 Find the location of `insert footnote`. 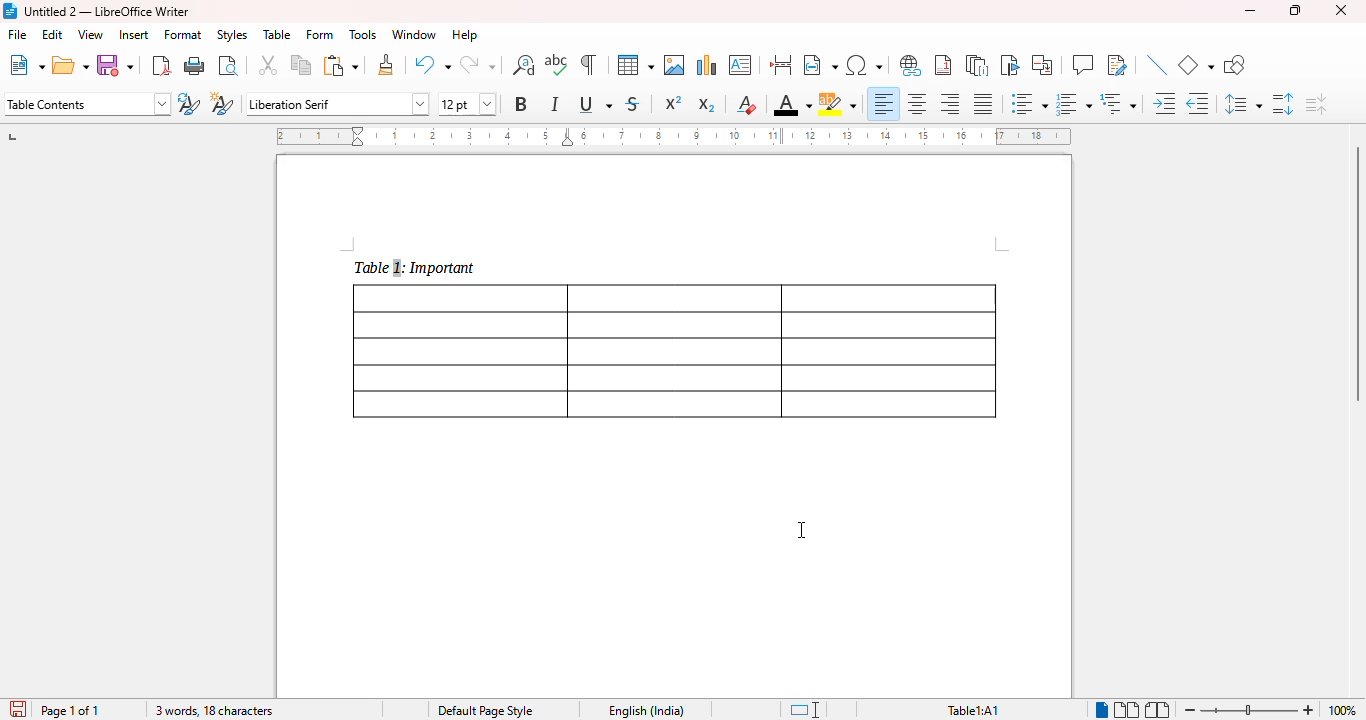

insert footnote is located at coordinates (943, 65).